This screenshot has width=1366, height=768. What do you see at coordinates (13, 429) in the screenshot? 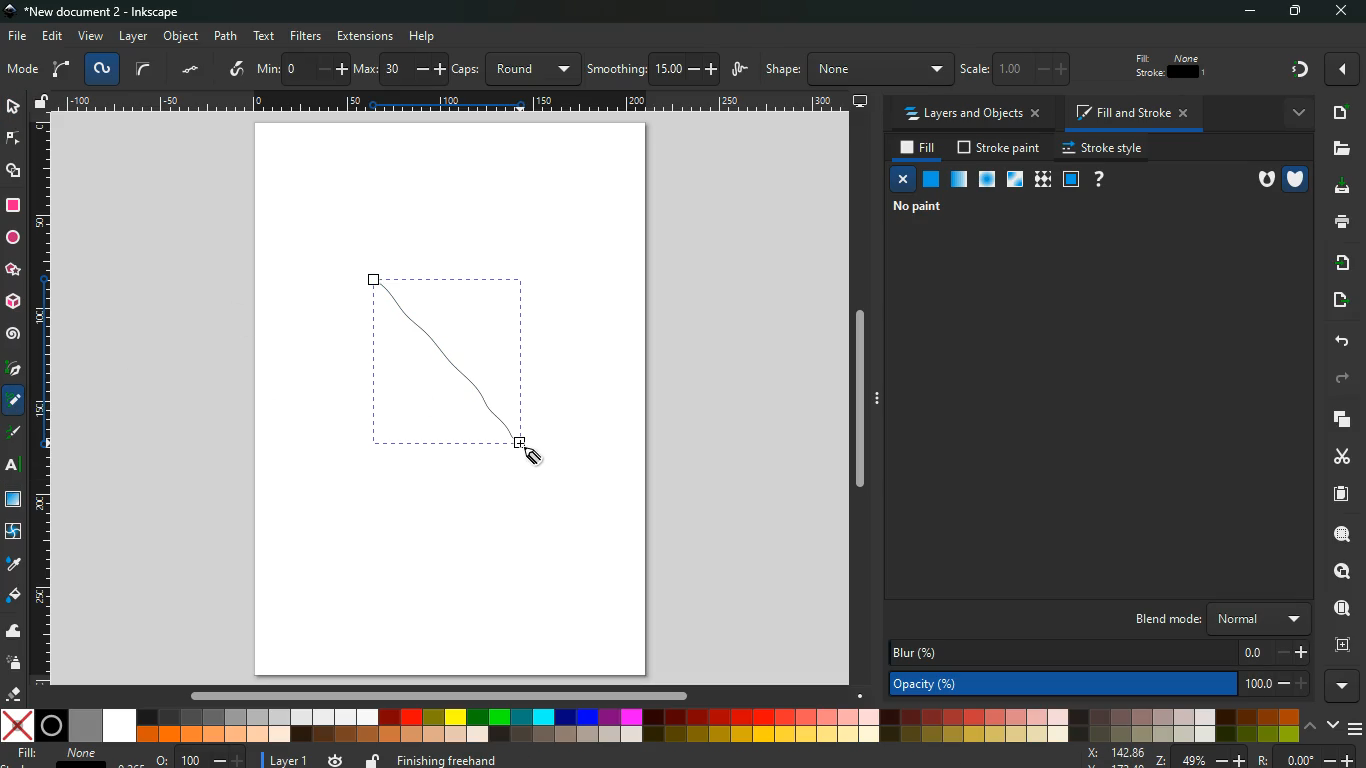
I see `description` at bounding box center [13, 429].